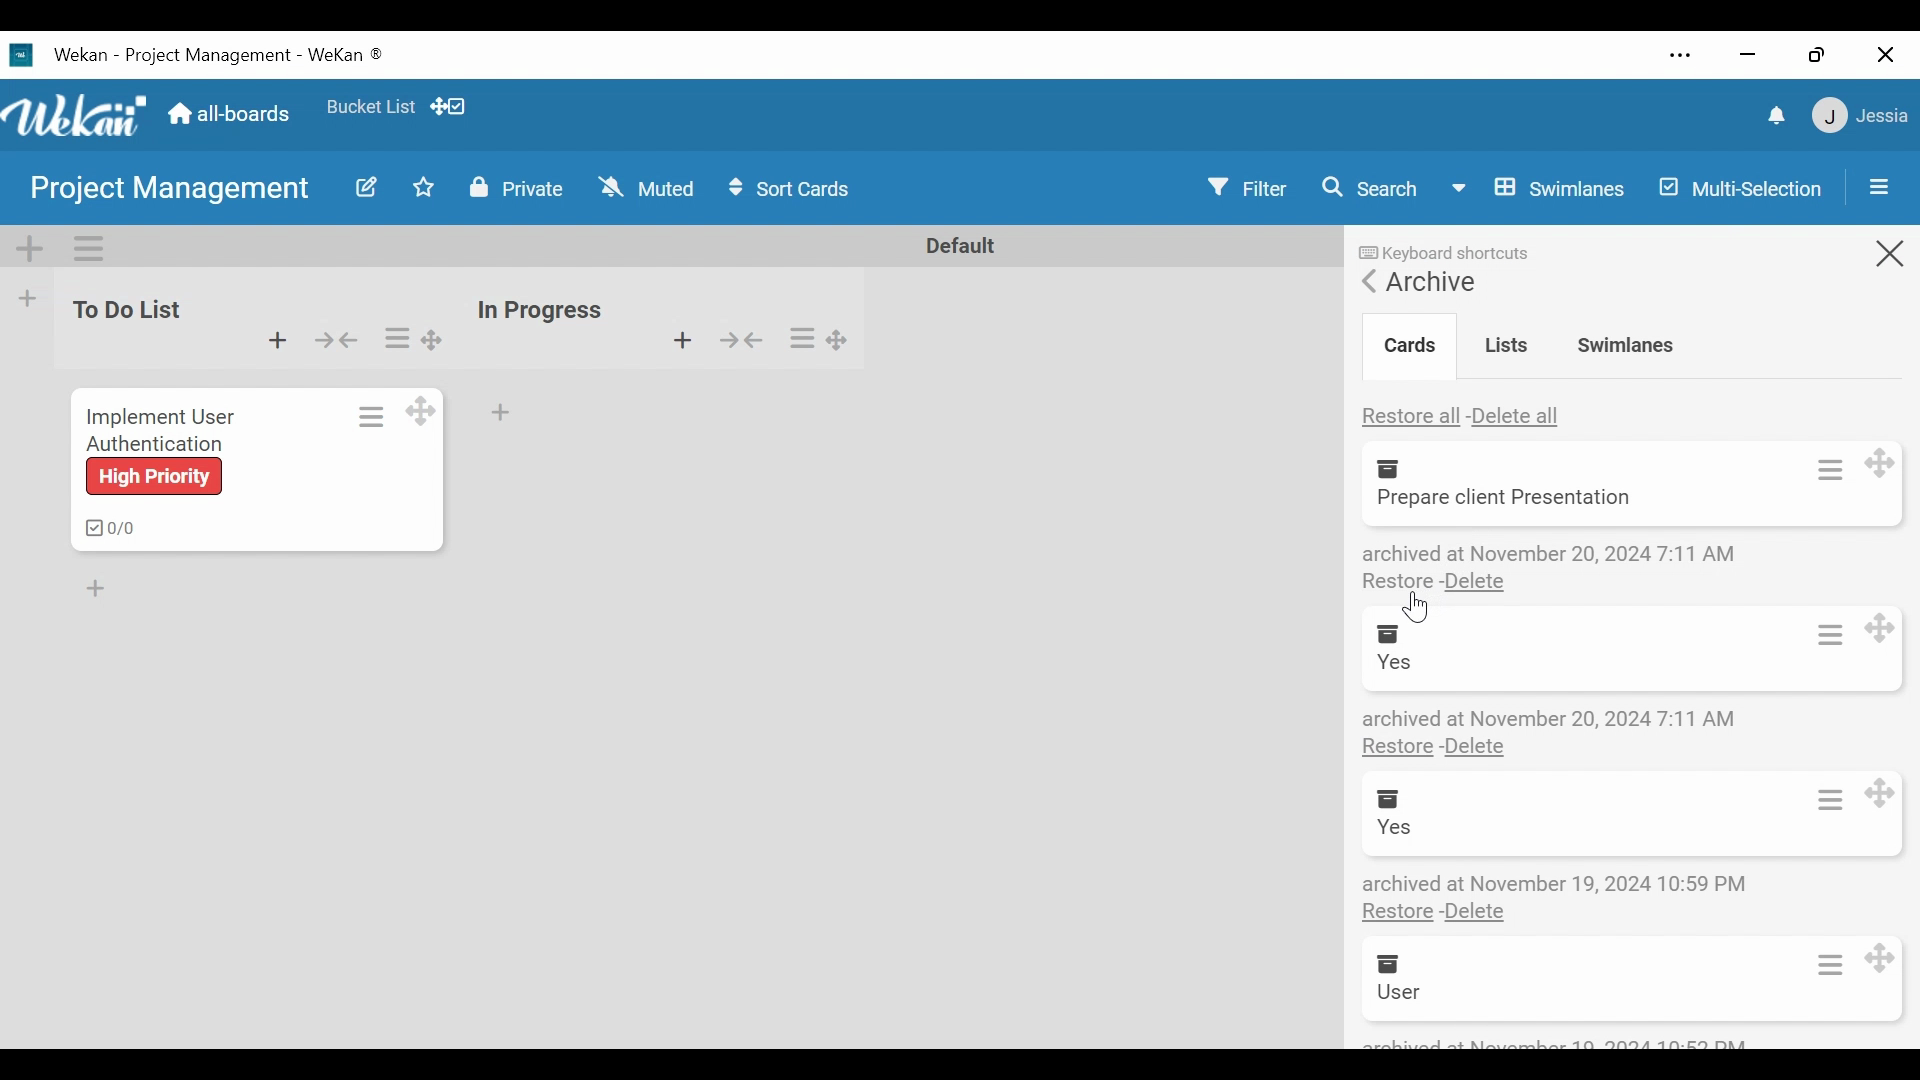 Image resolution: width=1920 pixels, height=1080 pixels. What do you see at coordinates (231, 108) in the screenshot?
I see `Home(all boards)` at bounding box center [231, 108].